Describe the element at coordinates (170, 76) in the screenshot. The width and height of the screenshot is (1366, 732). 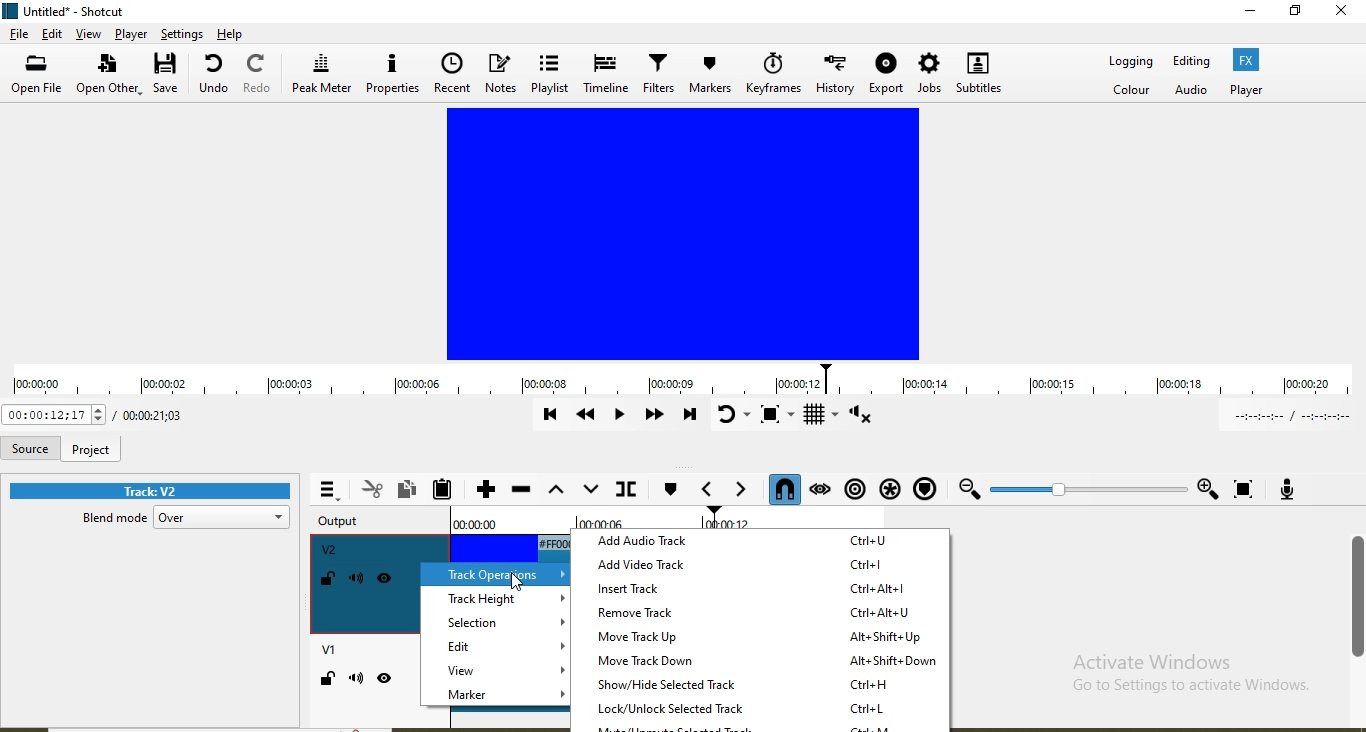
I see `save` at that location.